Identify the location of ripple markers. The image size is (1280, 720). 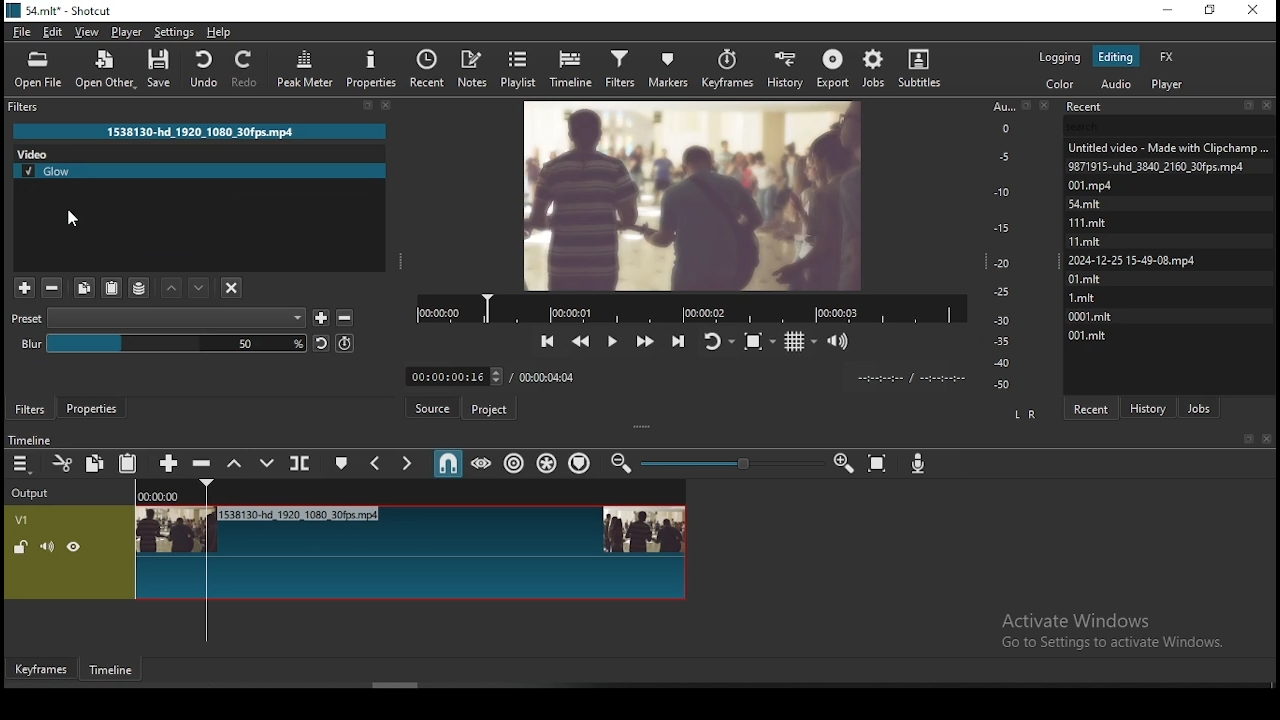
(581, 462).